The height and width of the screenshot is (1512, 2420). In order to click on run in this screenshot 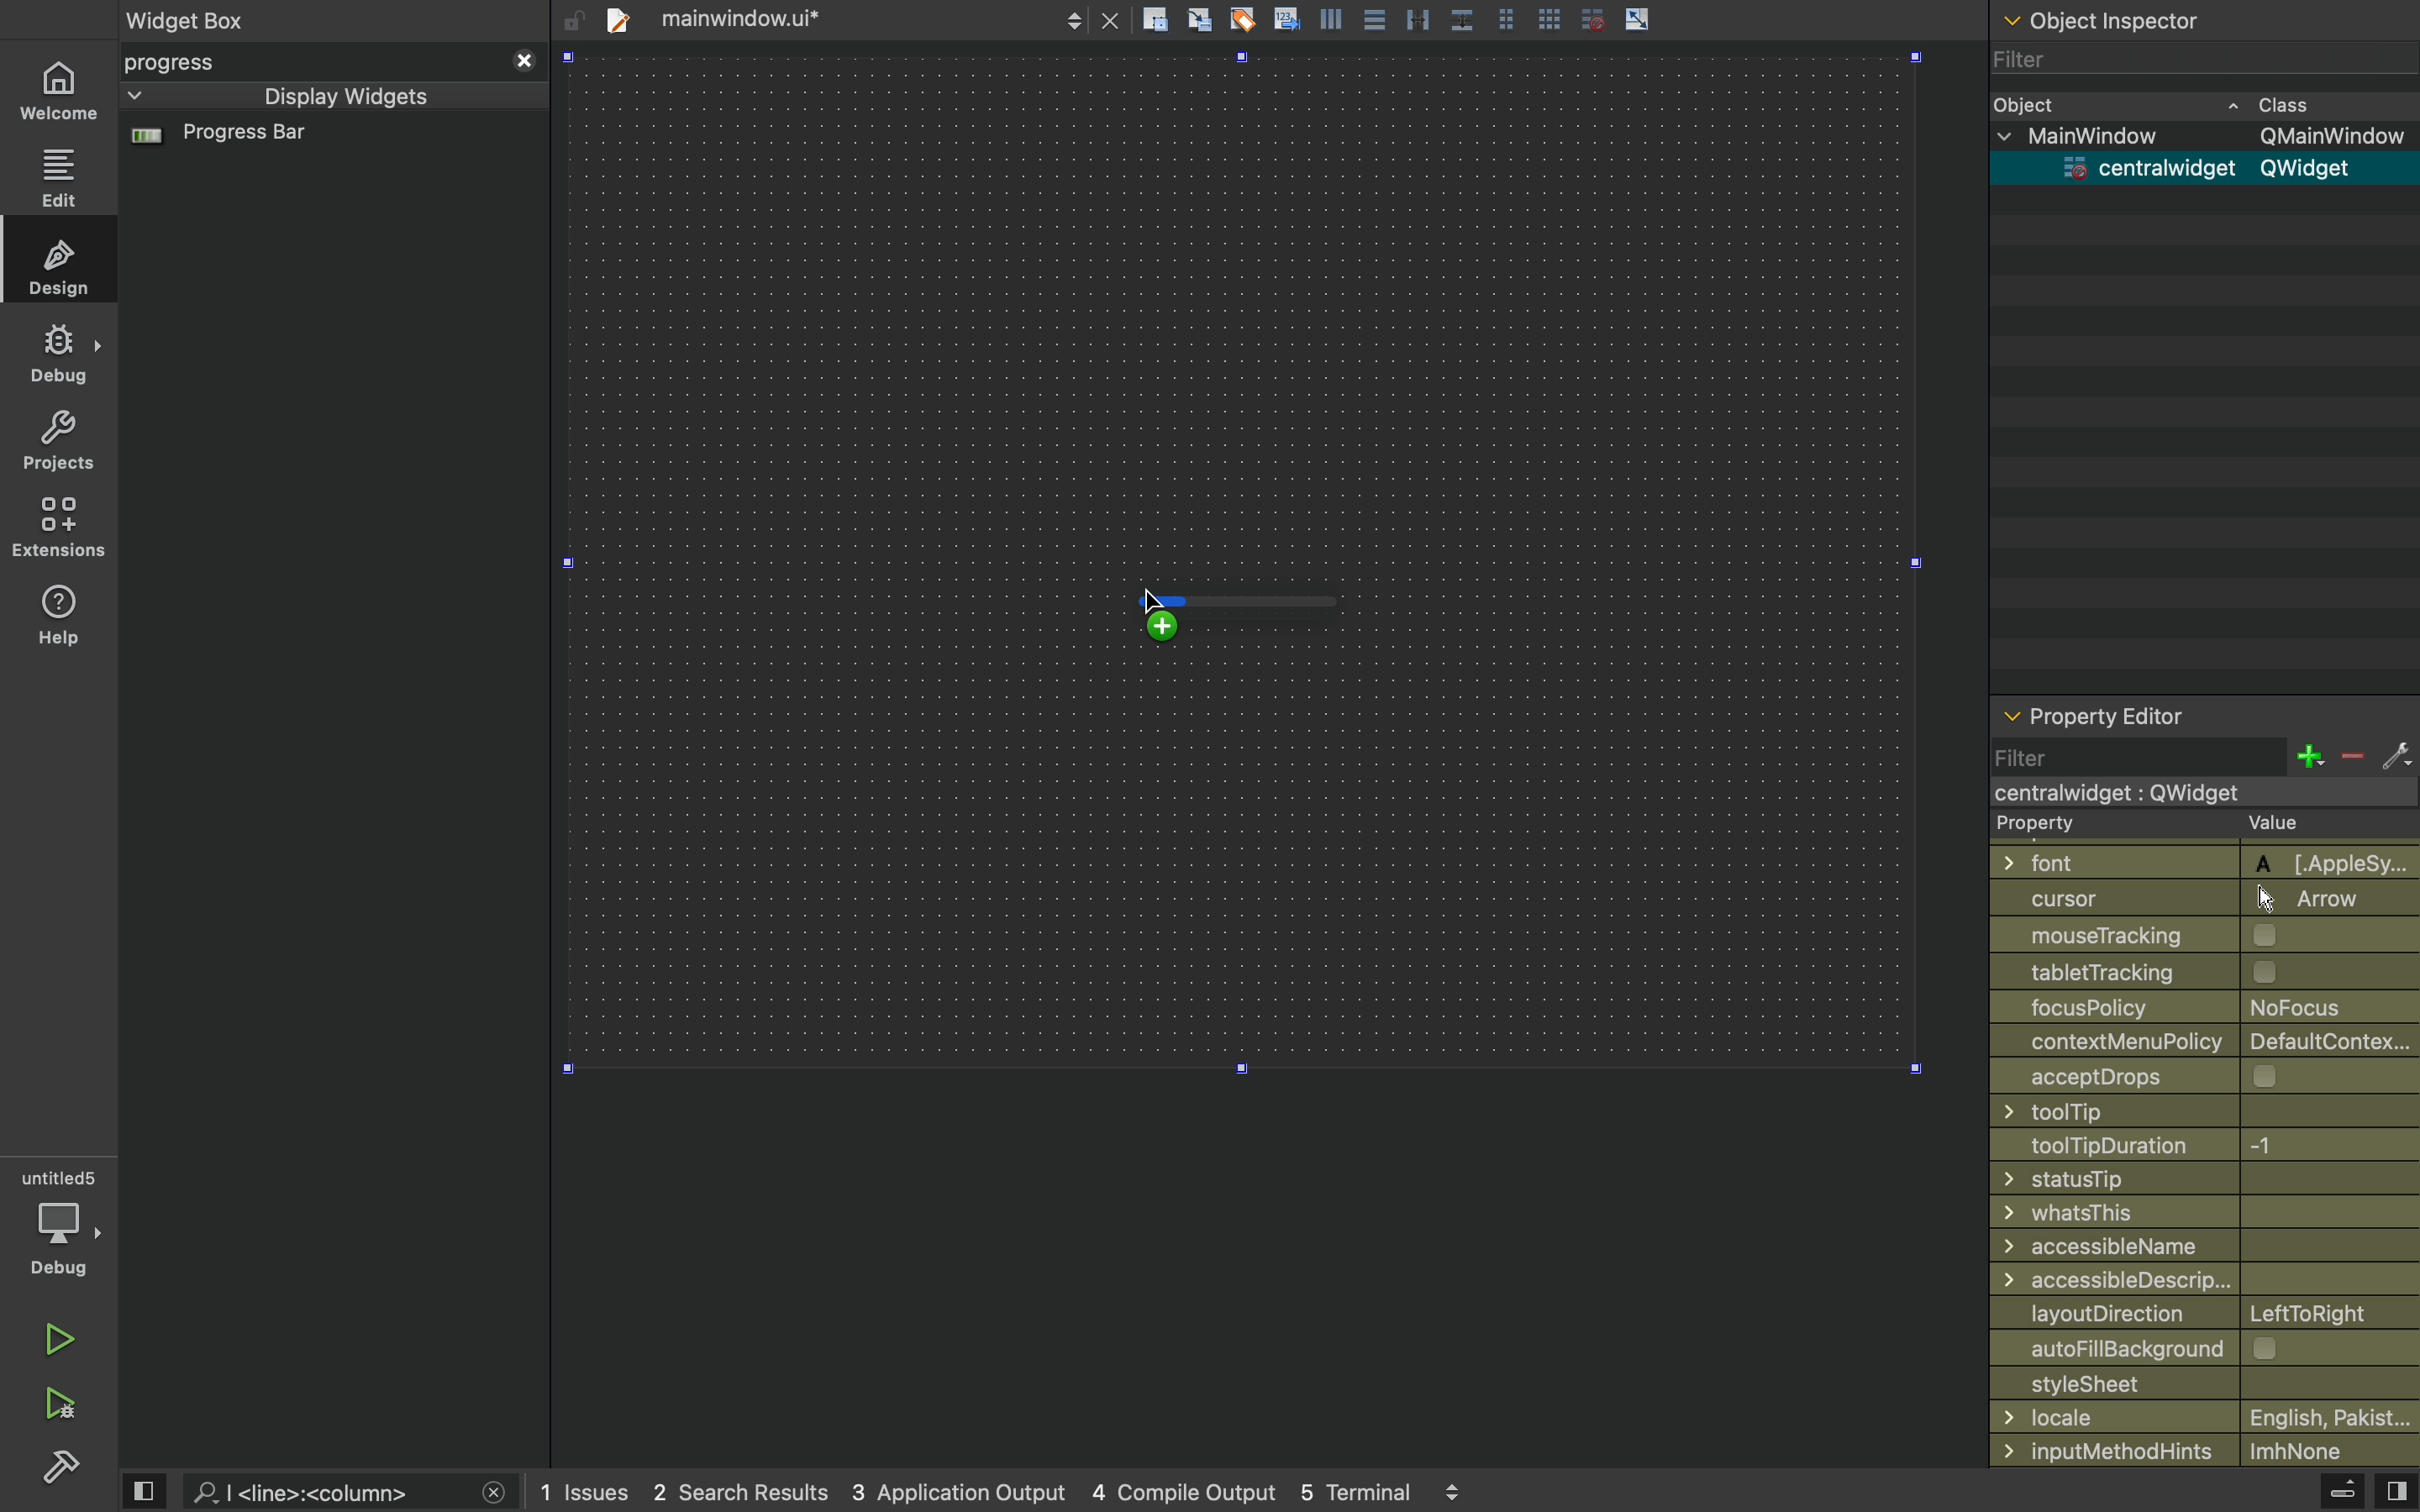, I will do `click(55, 1334)`.